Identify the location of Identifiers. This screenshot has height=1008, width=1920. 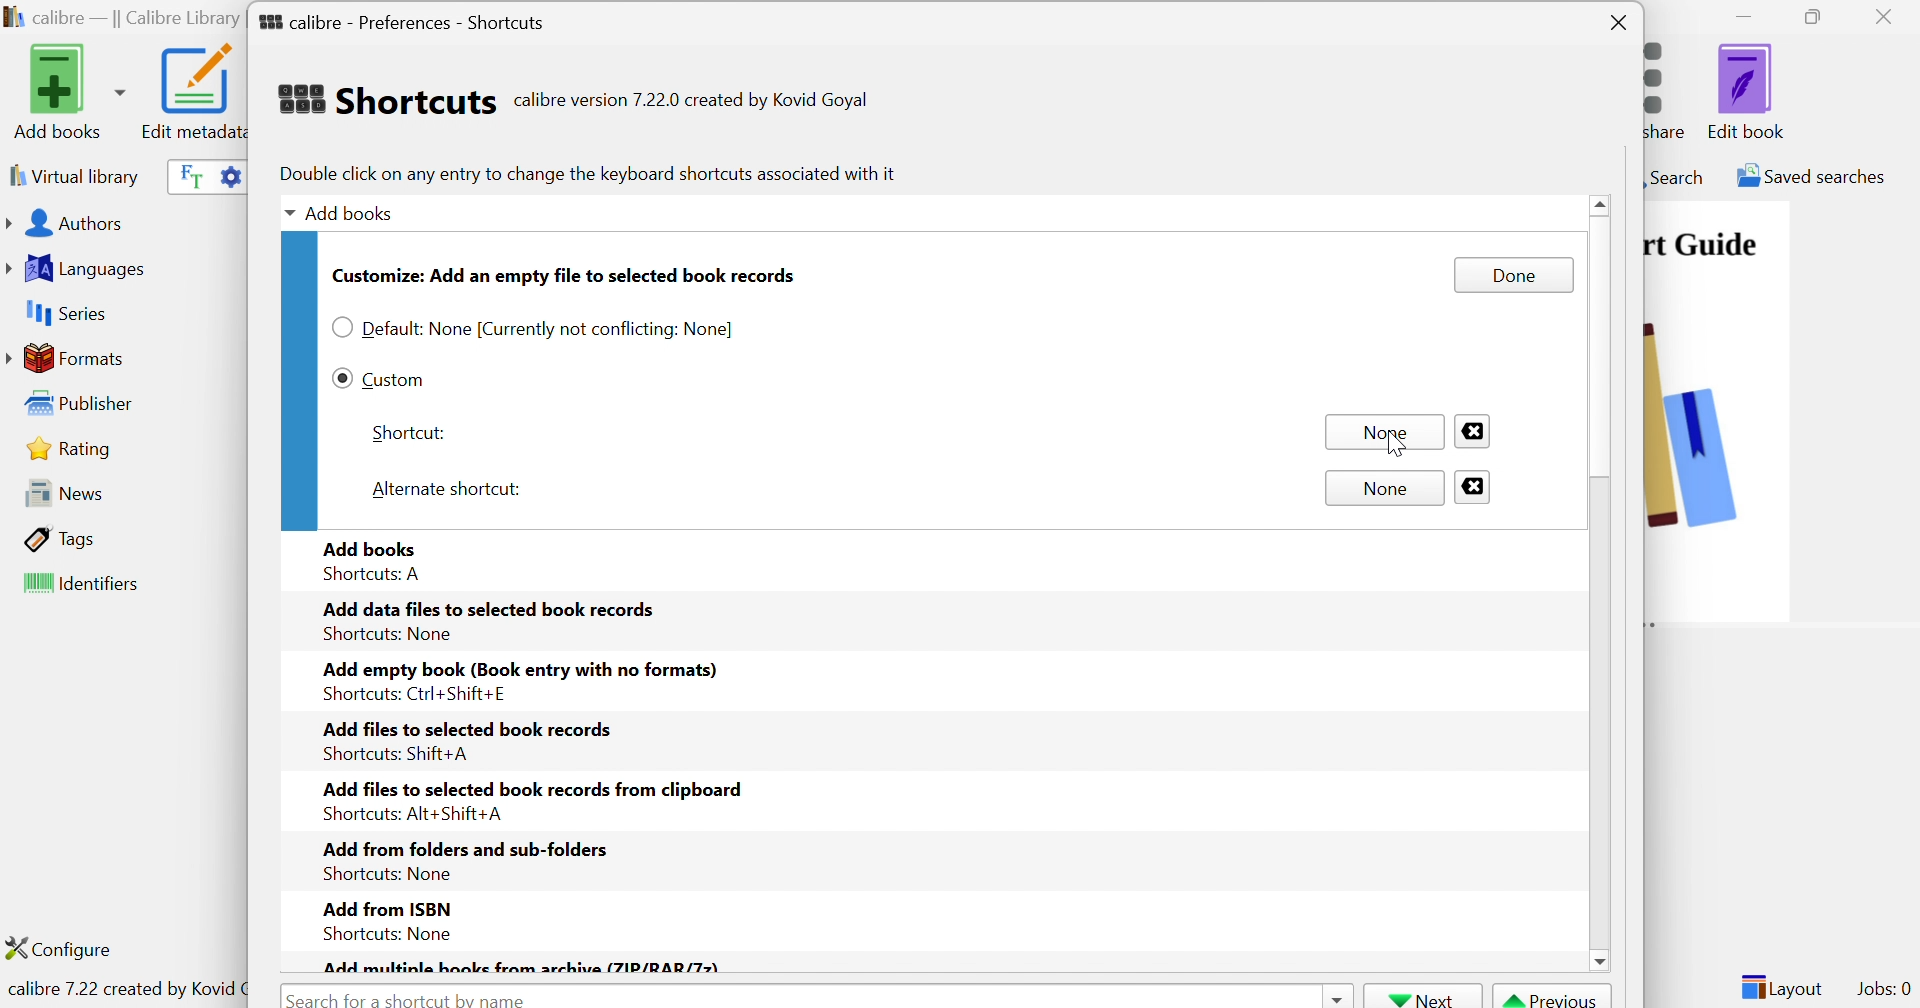
(85, 585).